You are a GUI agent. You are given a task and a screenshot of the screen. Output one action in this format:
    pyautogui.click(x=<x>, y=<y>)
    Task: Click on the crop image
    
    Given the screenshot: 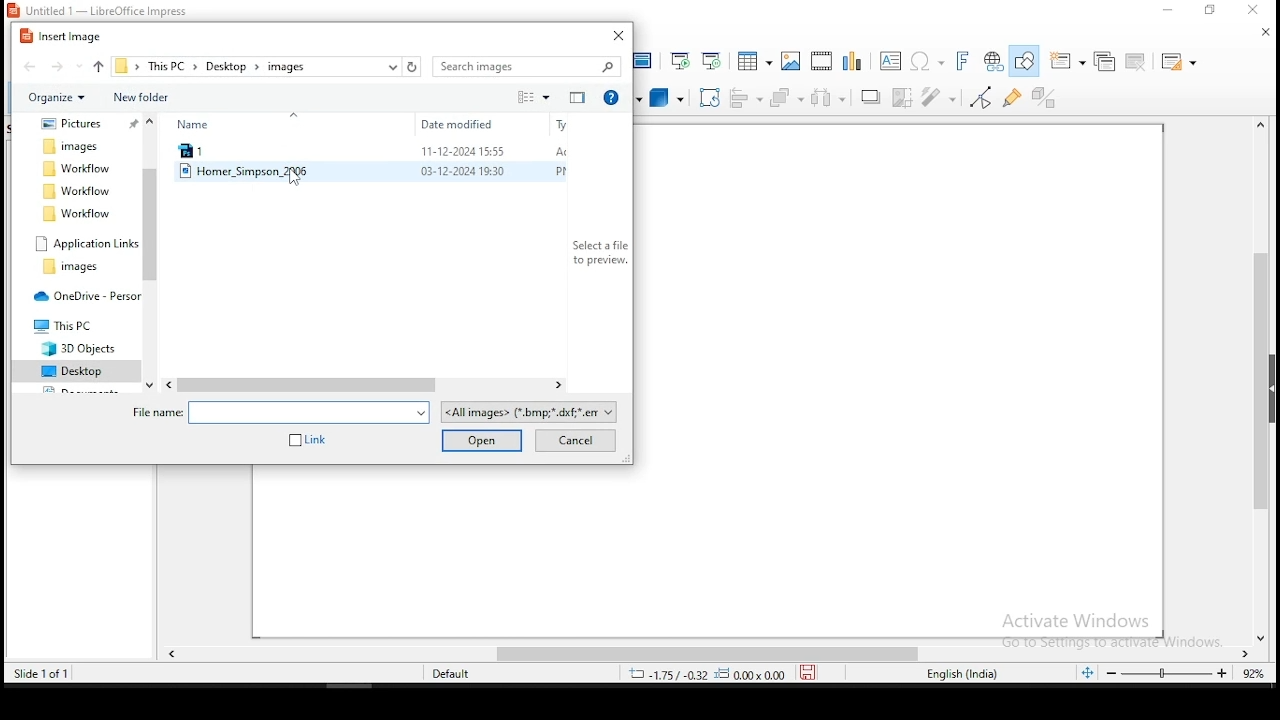 What is the action you would take?
    pyautogui.click(x=943, y=97)
    